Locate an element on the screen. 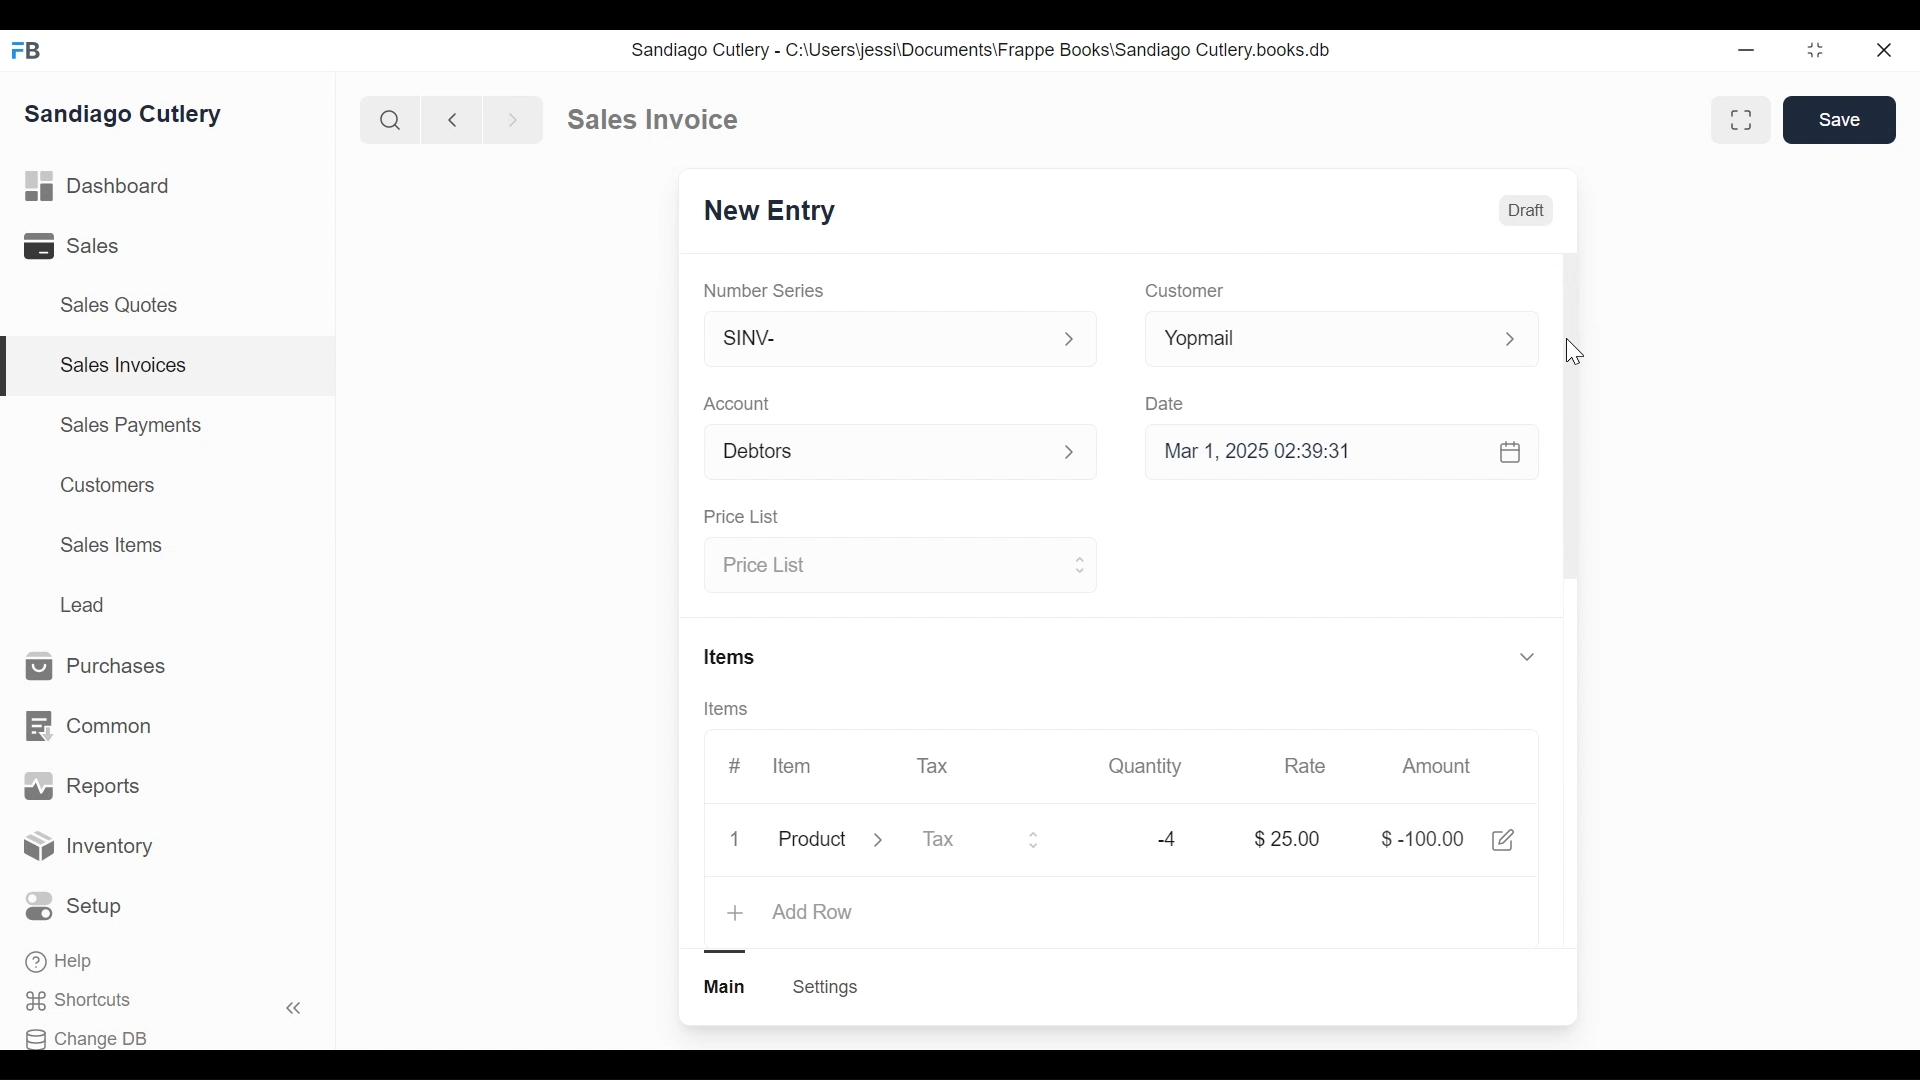 The image size is (1920, 1080). Item is located at coordinates (791, 765).